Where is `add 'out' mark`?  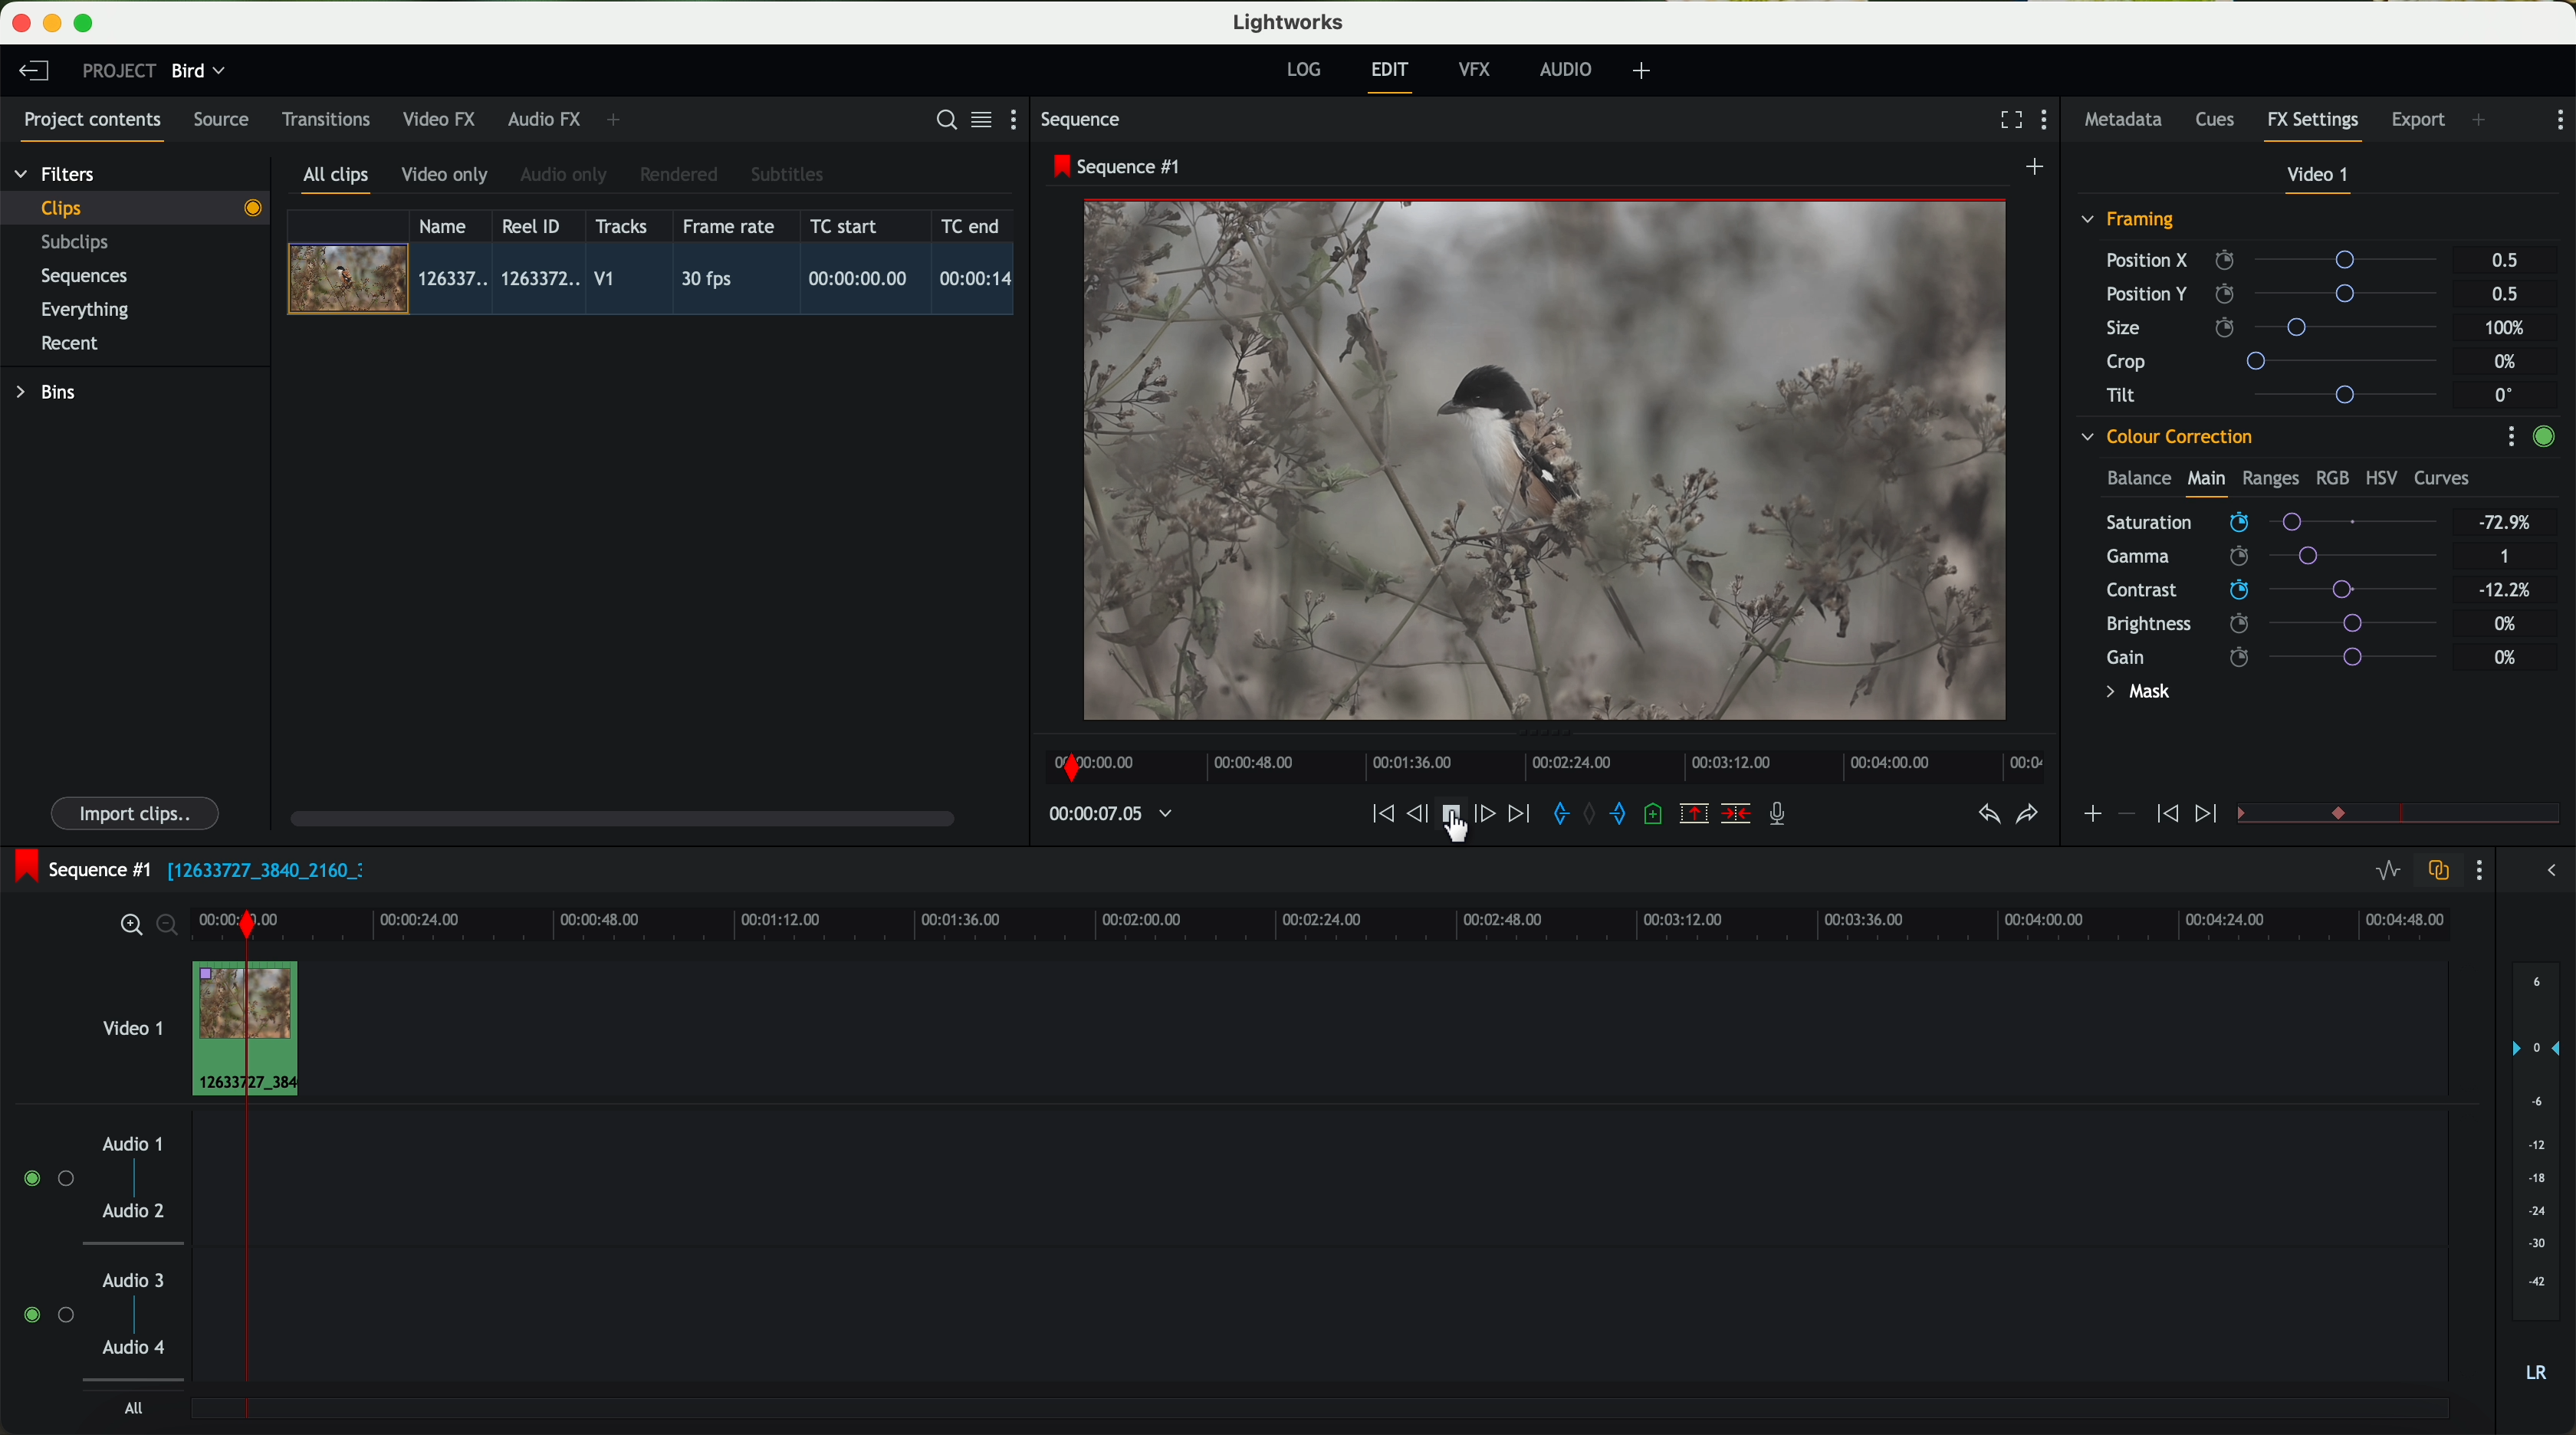 add 'out' mark is located at coordinates (1628, 812).